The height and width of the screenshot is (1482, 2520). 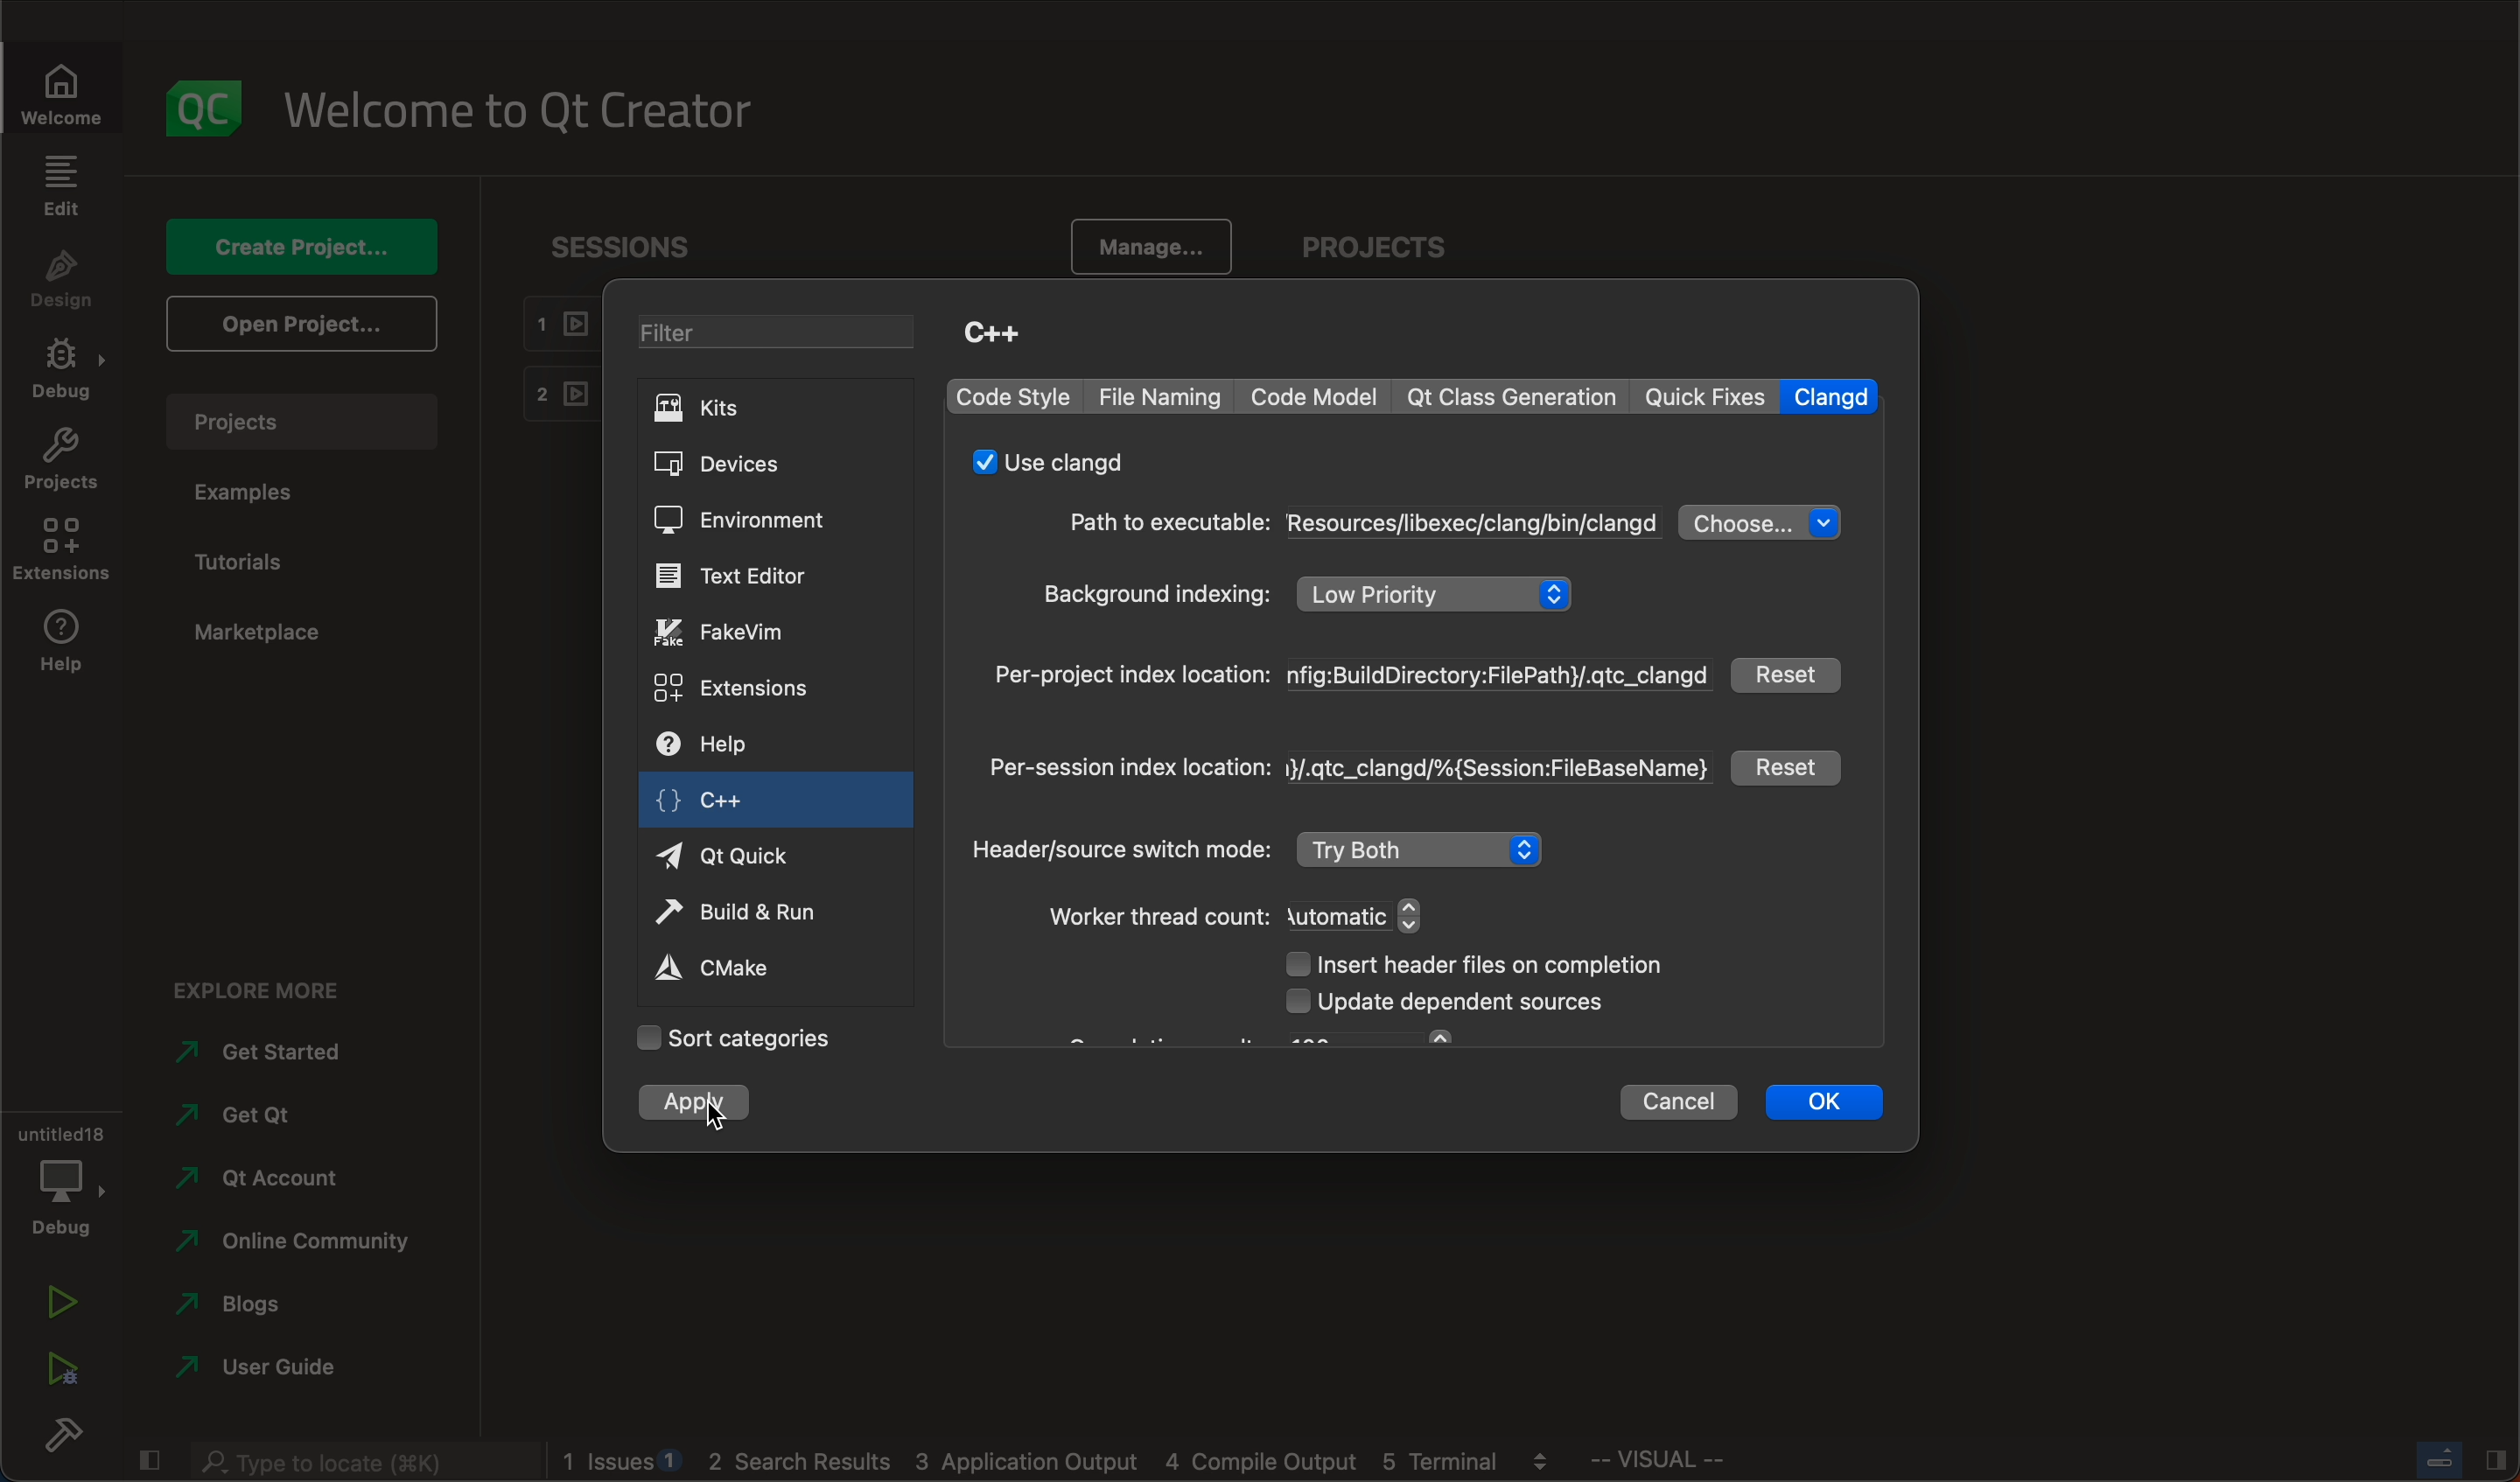 I want to click on clicked, so click(x=698, y=1103).